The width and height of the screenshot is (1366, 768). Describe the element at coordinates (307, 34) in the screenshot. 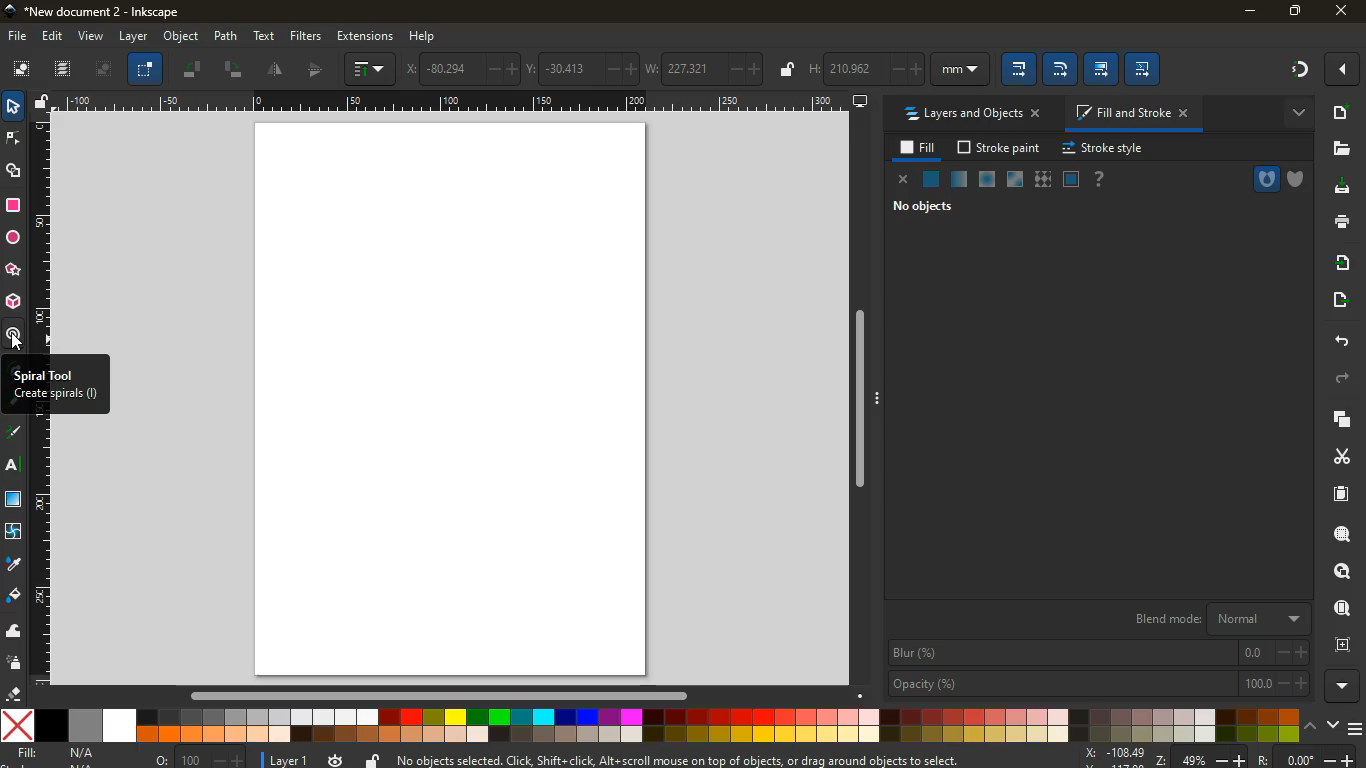

I see `filters` at that location.